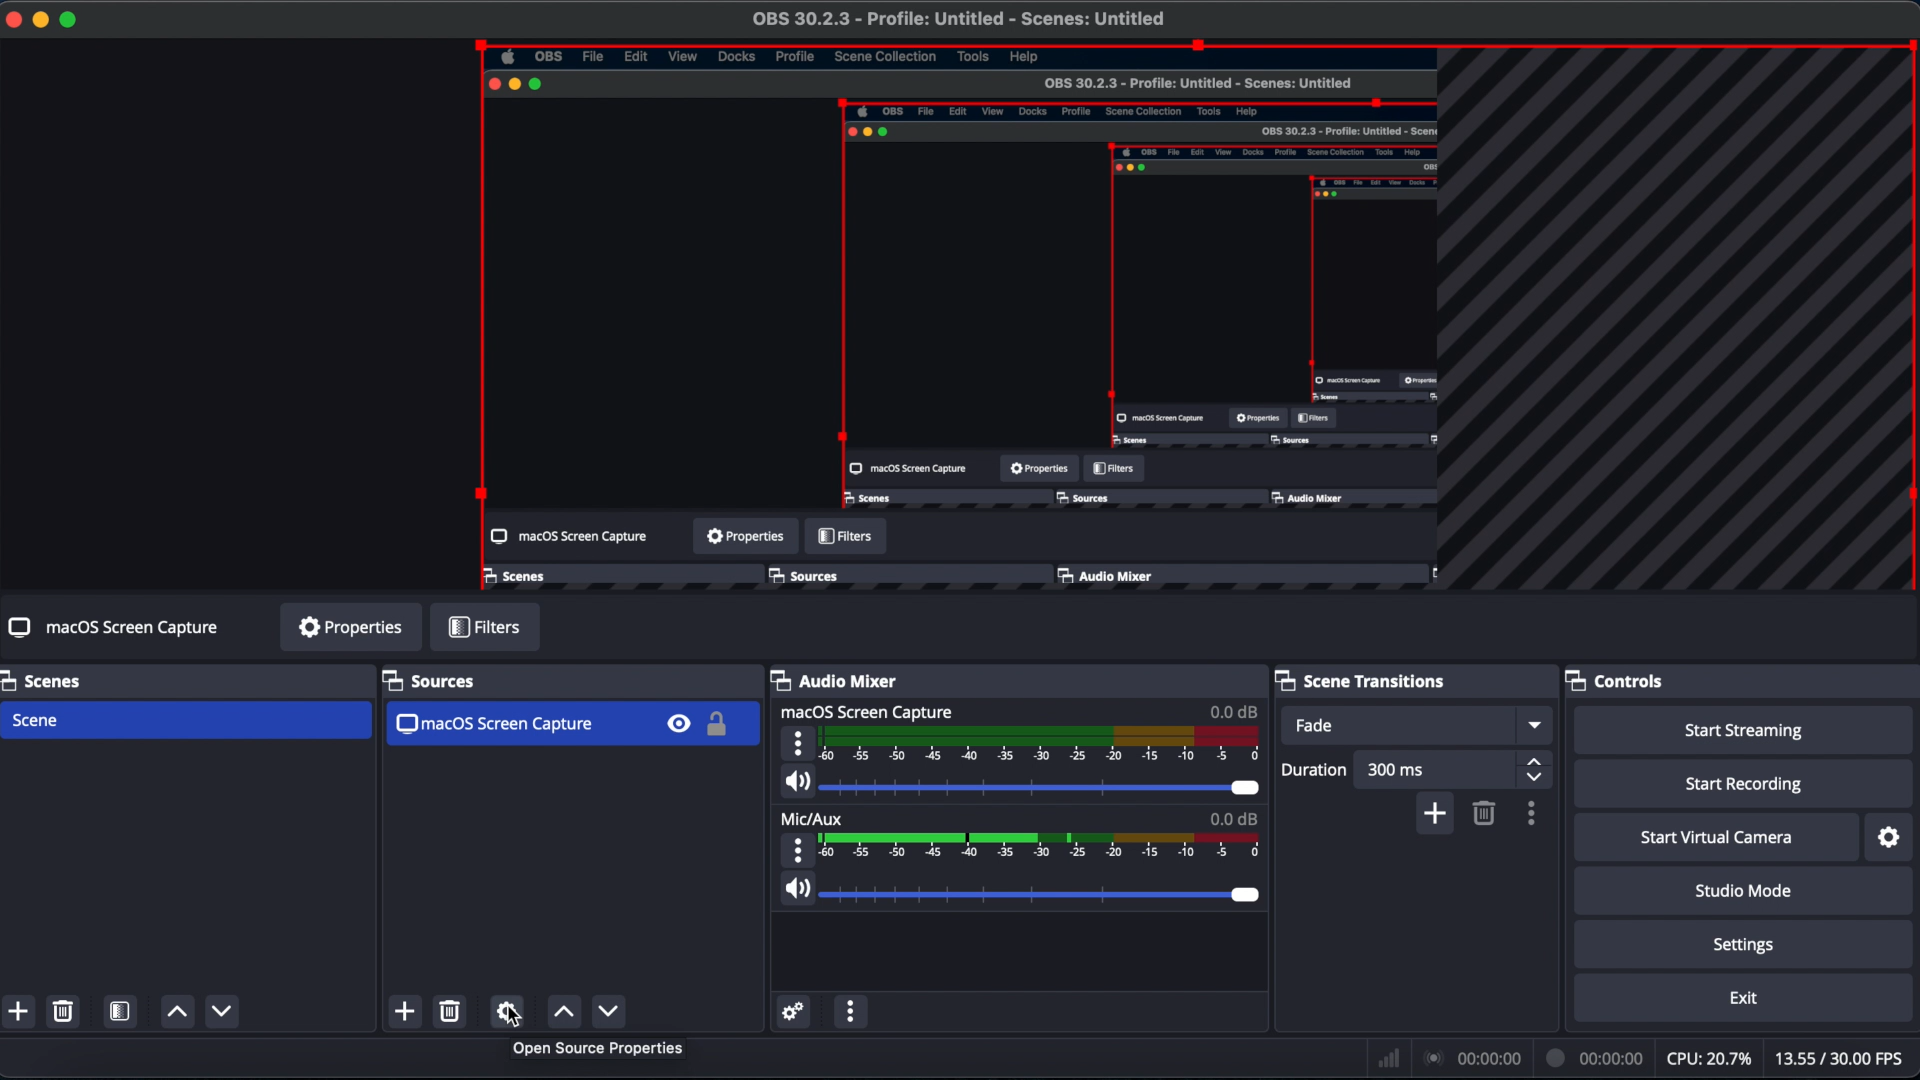 The height and width of the screenshot is (1080, 1920). I want to click on frames per second, so click(1839, 1057).